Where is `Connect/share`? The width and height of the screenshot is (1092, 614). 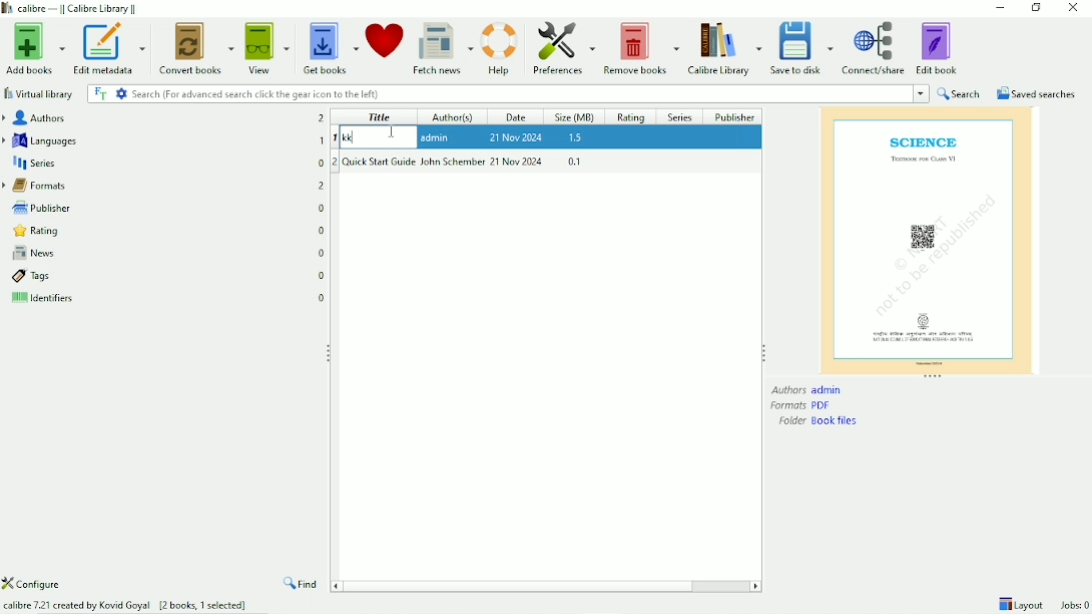 Connect/share is located at coordinates (875, 49).